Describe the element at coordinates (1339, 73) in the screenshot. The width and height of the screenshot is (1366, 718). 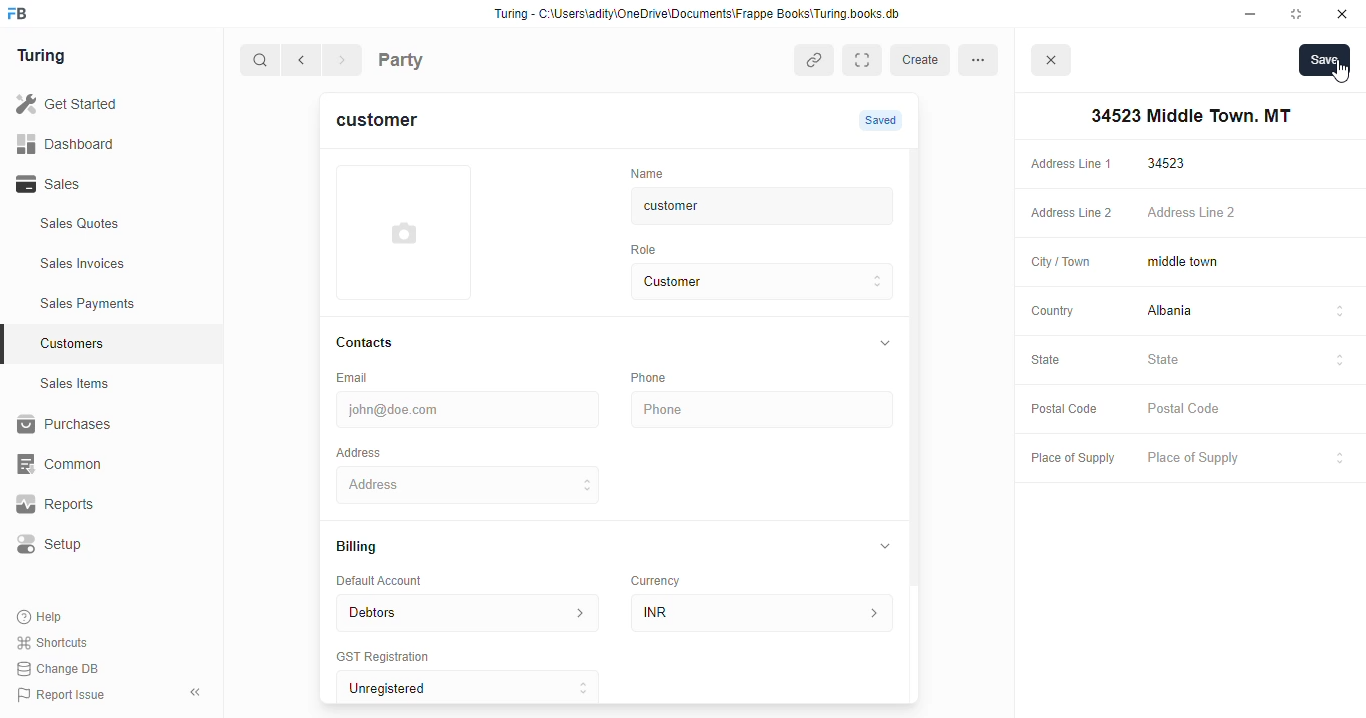
I see `cursor` at that location.